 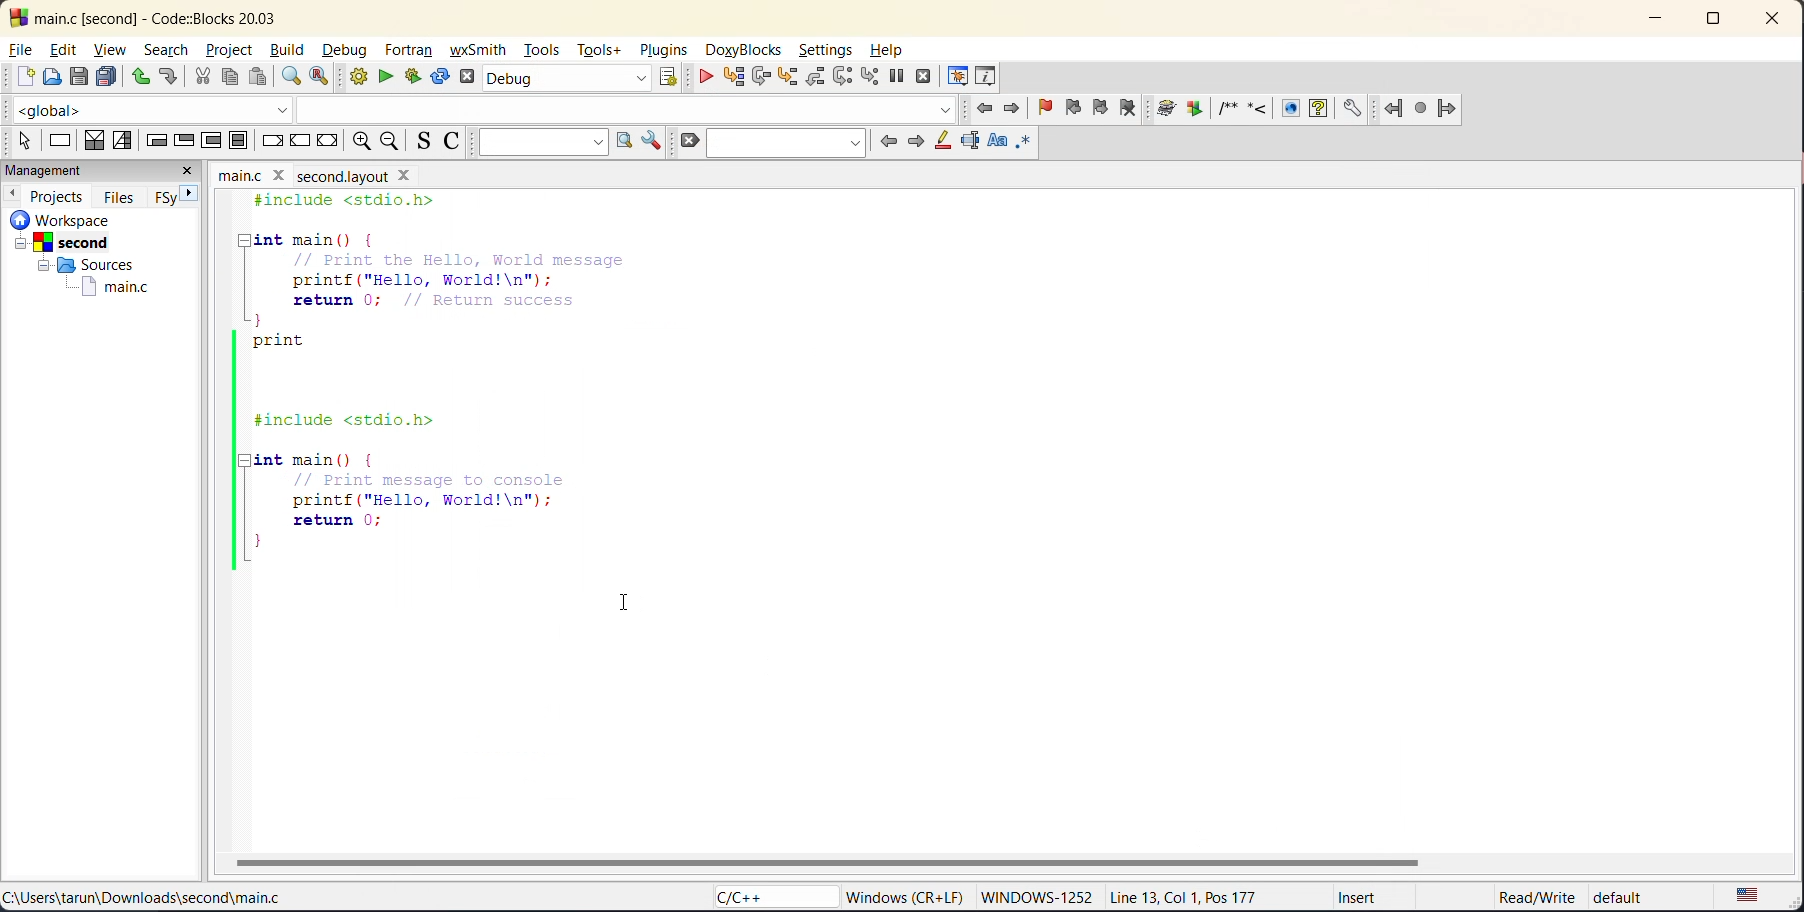 What do you see at coordinates (420, 76) in the screenshot?
I see `build and run` at bounding box center [420, 76].